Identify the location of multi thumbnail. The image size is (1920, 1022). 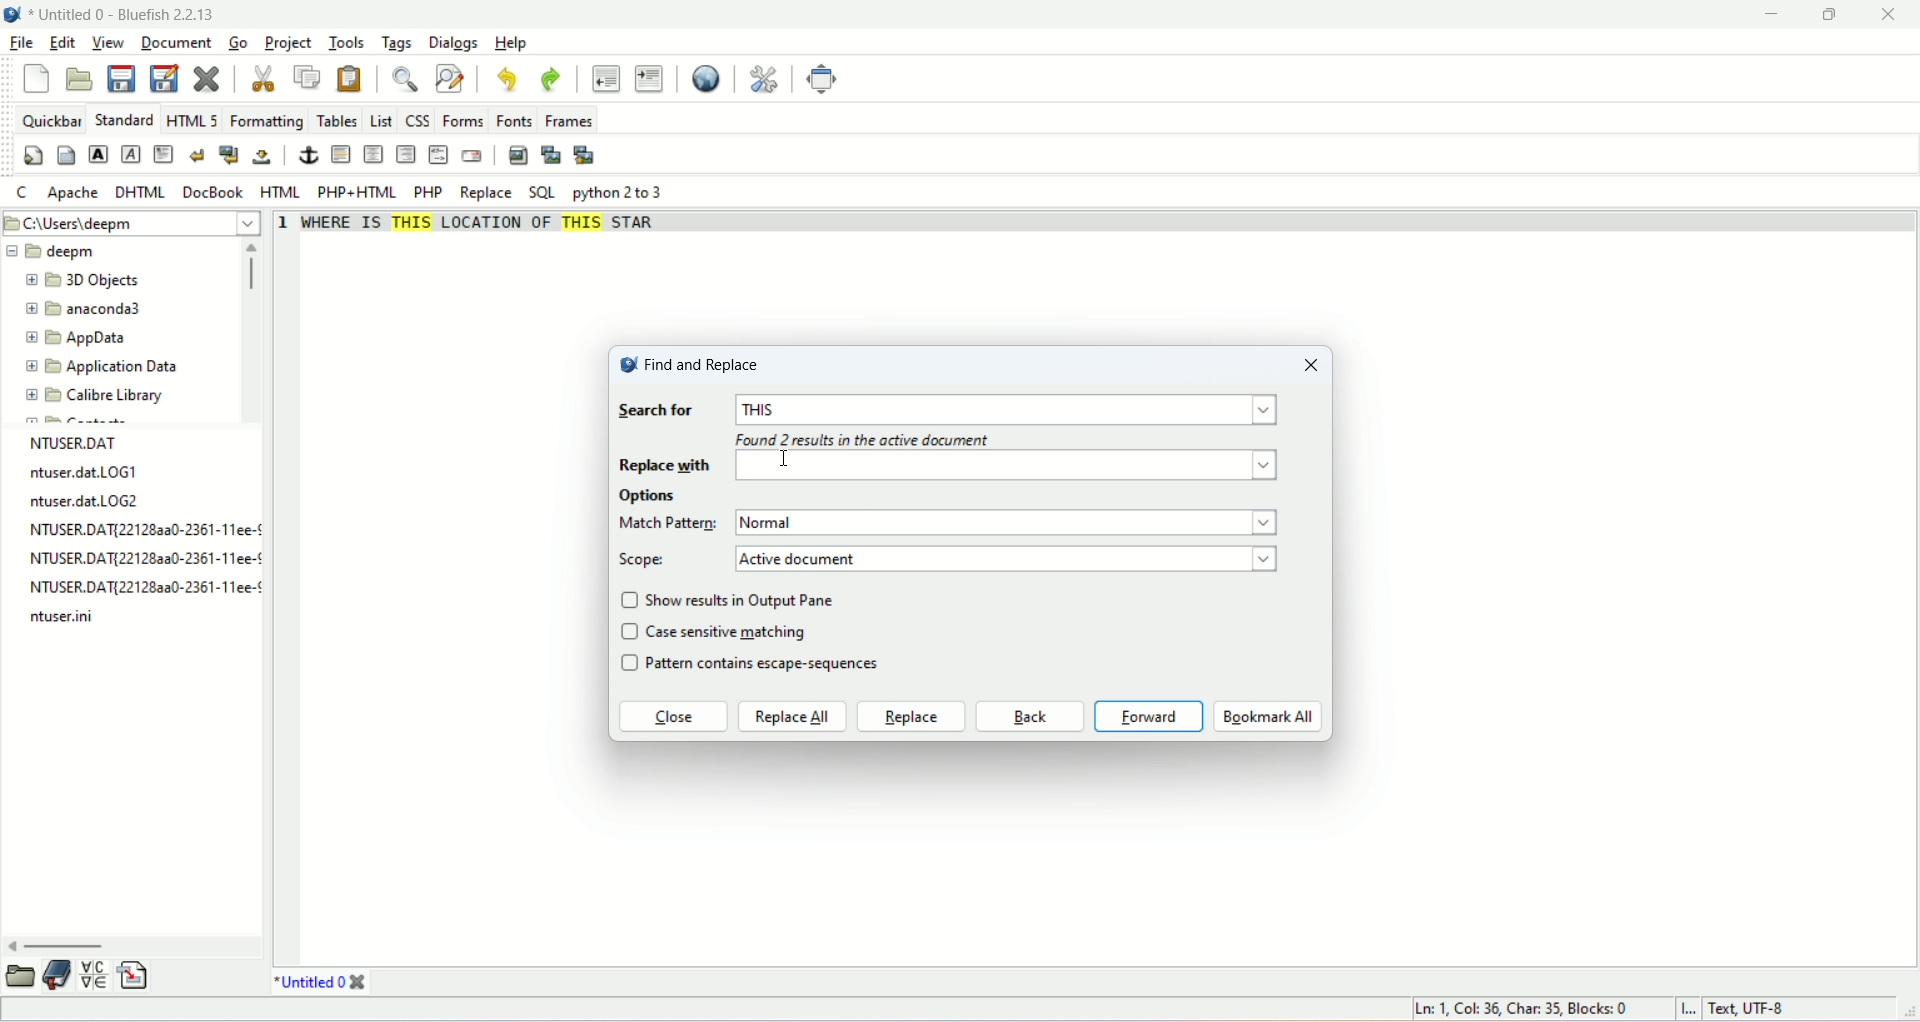
(586, 155).